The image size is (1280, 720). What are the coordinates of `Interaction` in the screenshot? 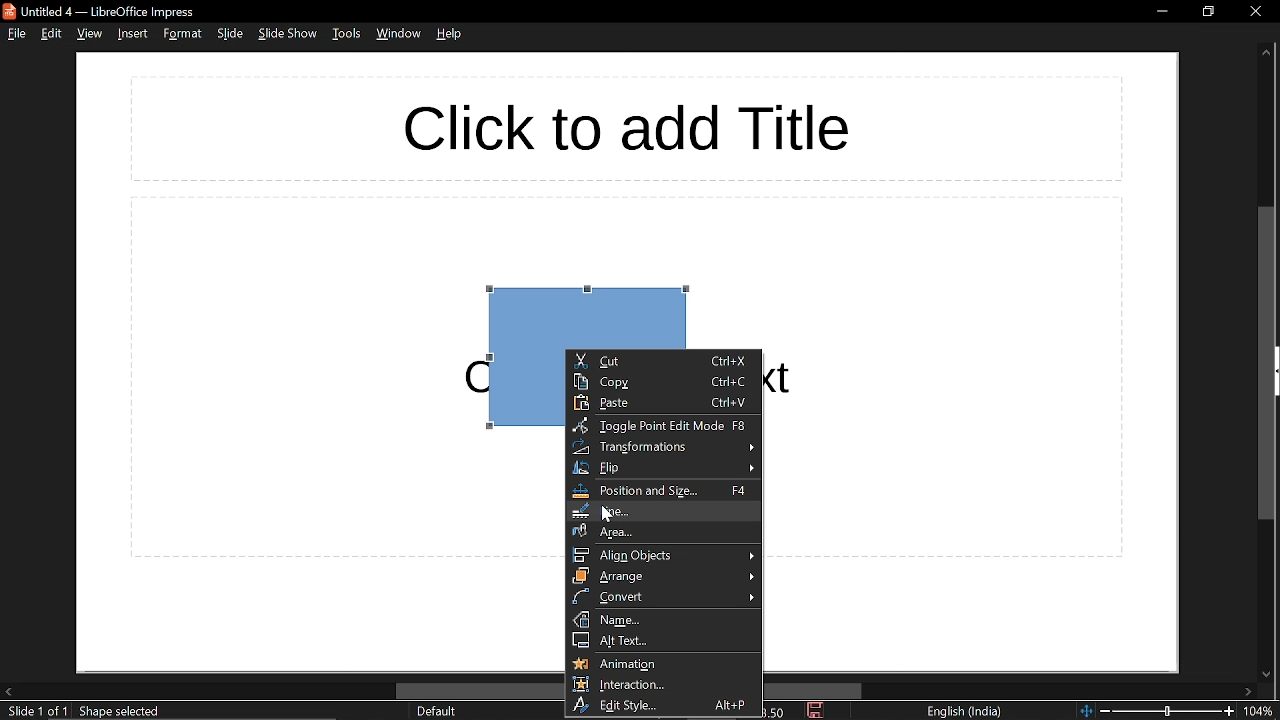 It's located at (662, 685).